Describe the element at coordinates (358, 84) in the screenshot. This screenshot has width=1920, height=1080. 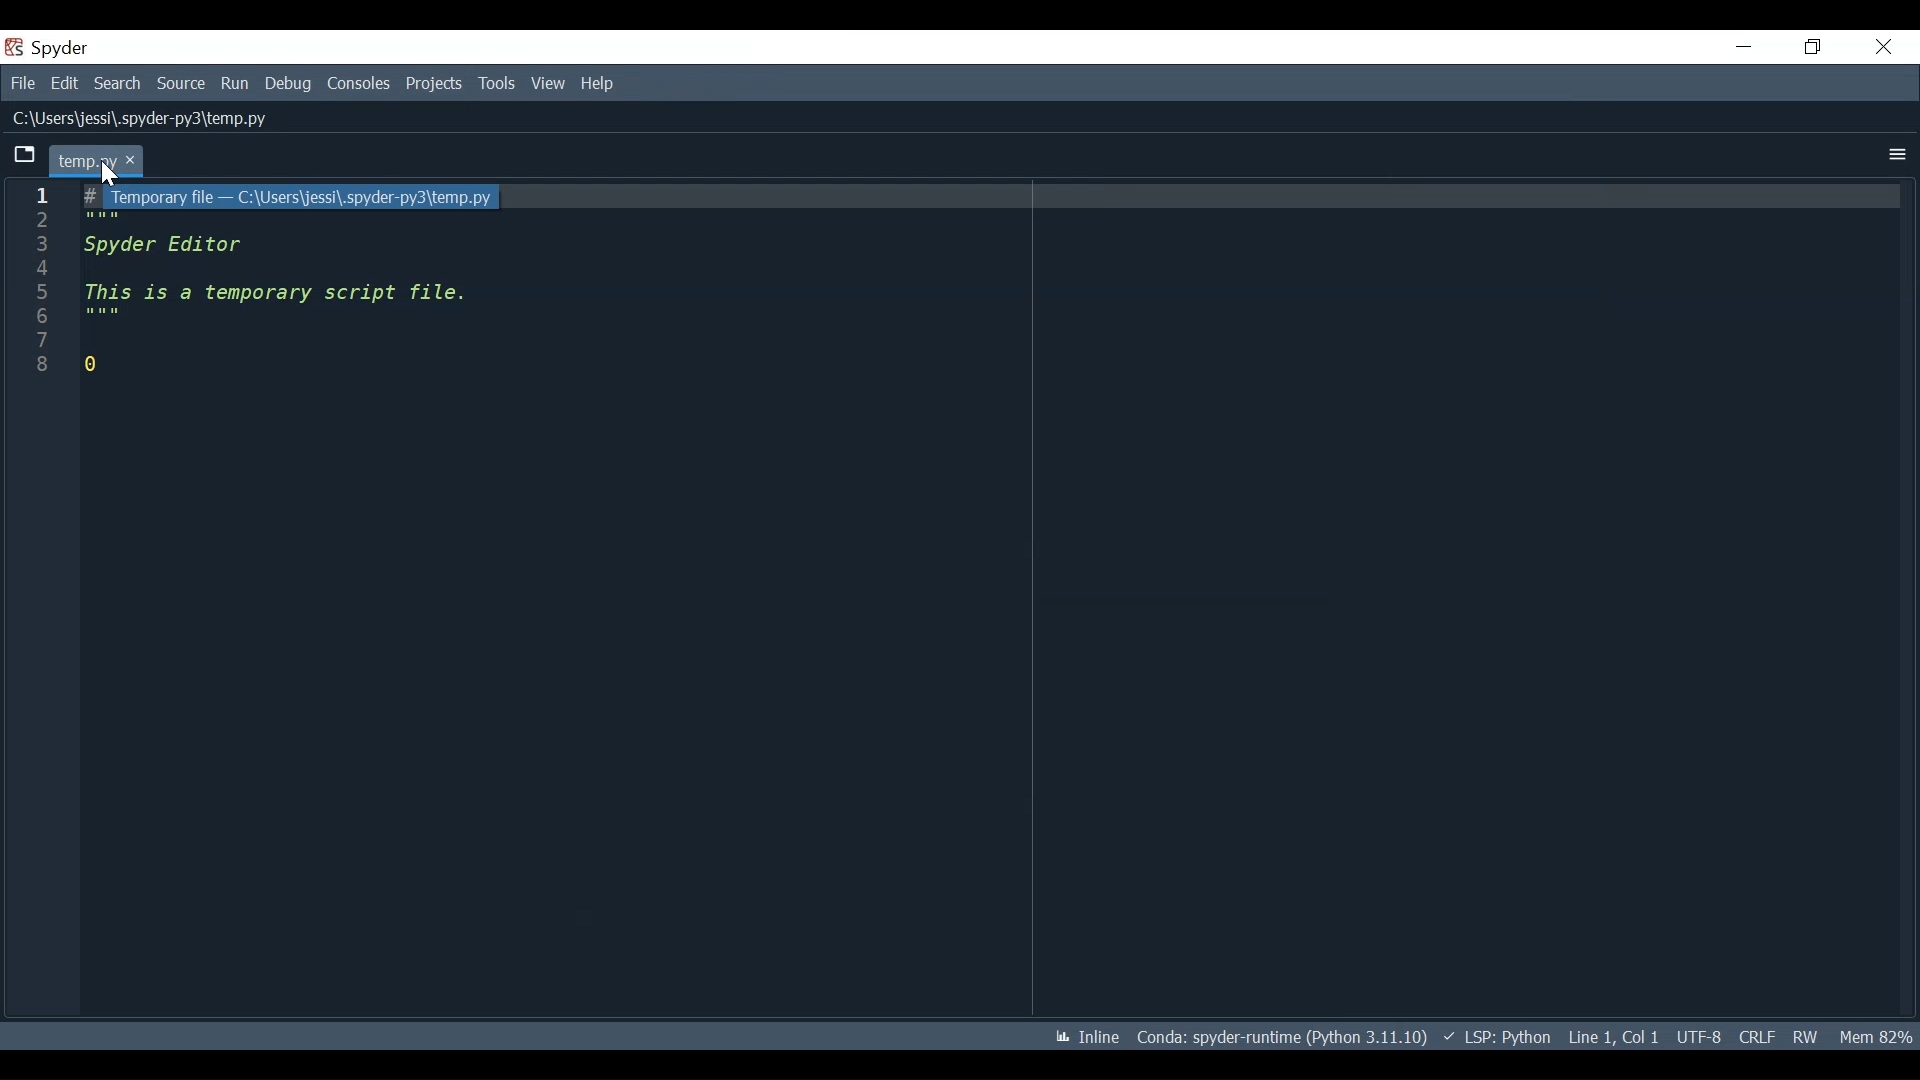
I see `Consoles` at that location.